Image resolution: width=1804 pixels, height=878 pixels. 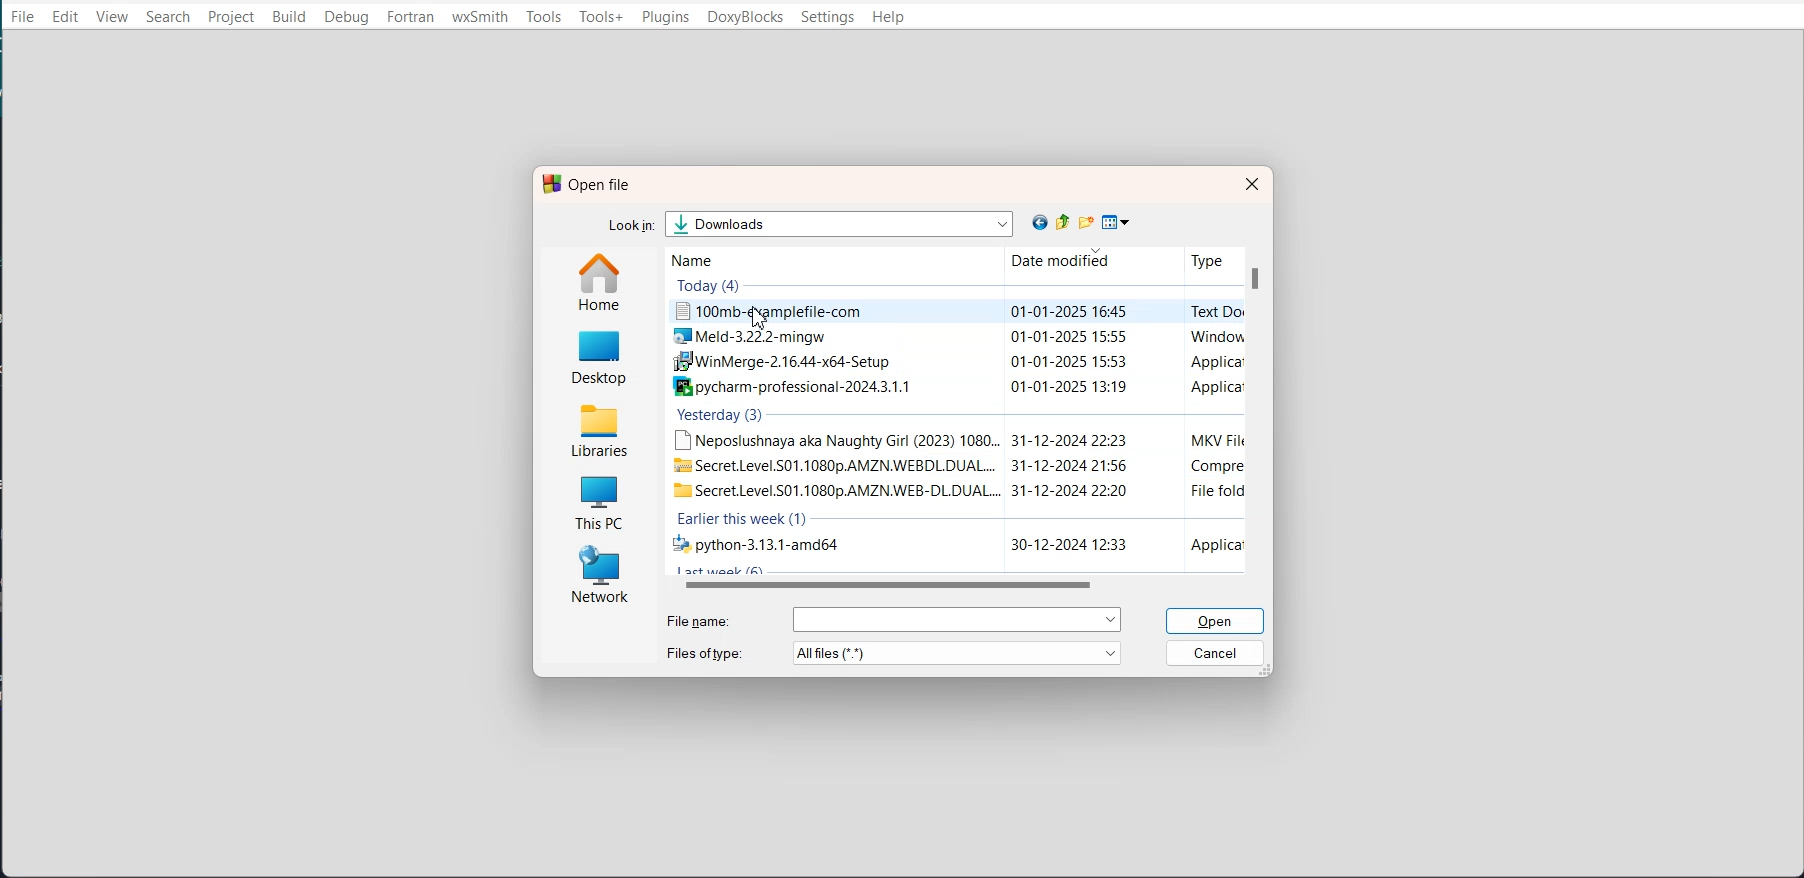 I want to click on secretLevel season 1, so click(x=951, y=490).